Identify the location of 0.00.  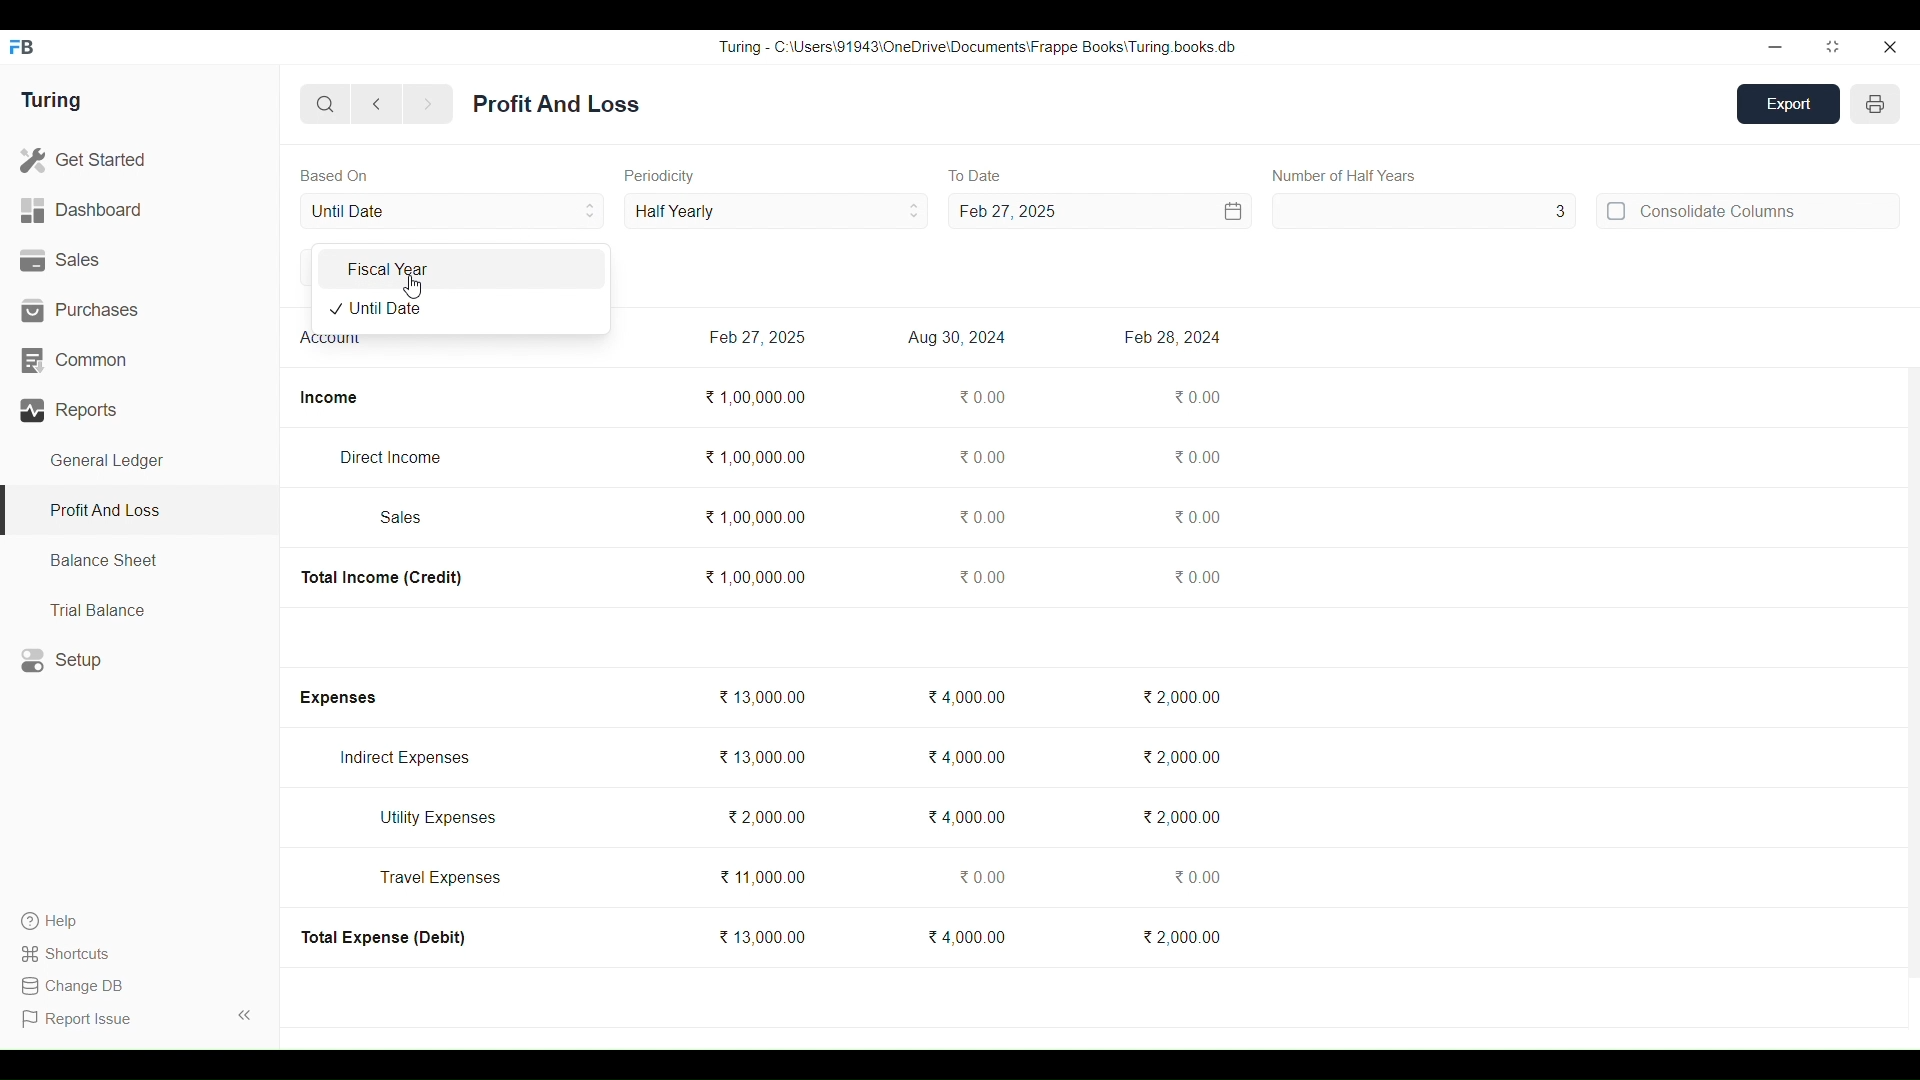
(1197, 576).